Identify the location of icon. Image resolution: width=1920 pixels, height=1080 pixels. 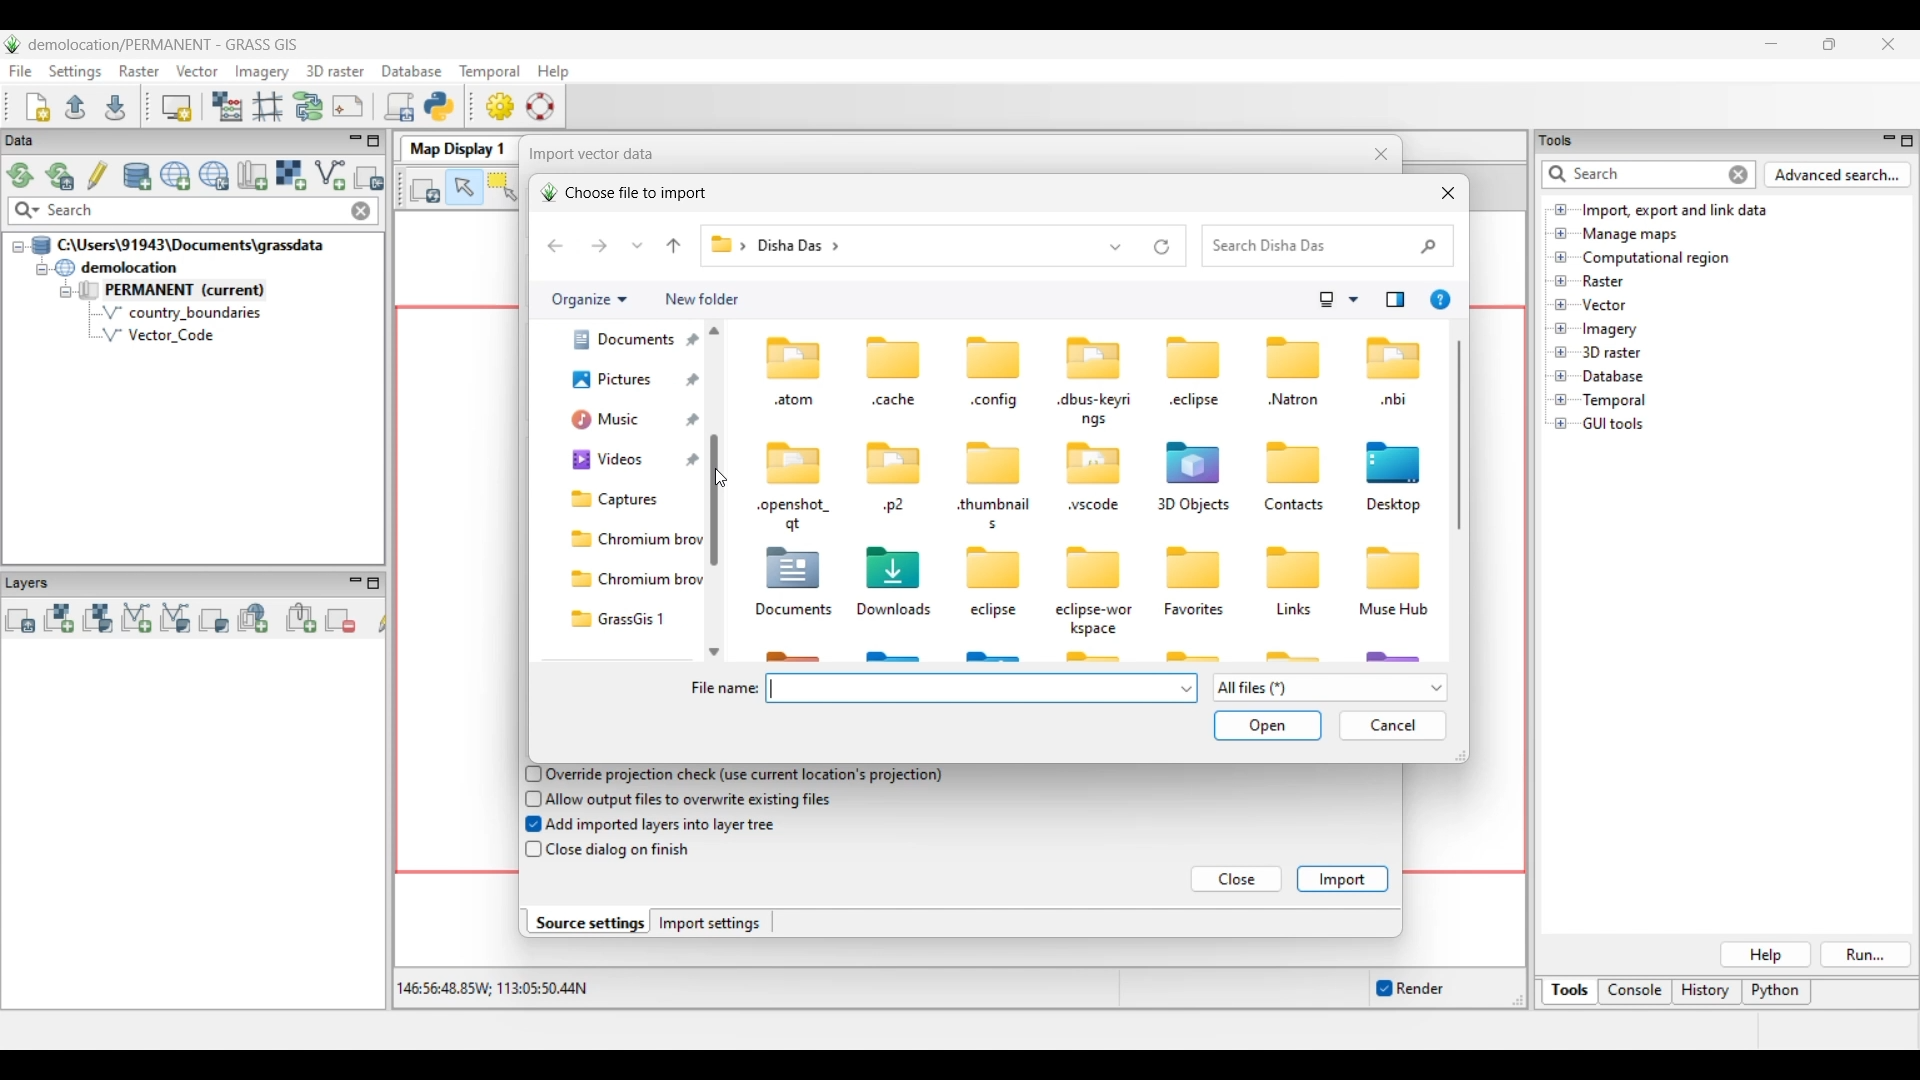
(1394, 461).